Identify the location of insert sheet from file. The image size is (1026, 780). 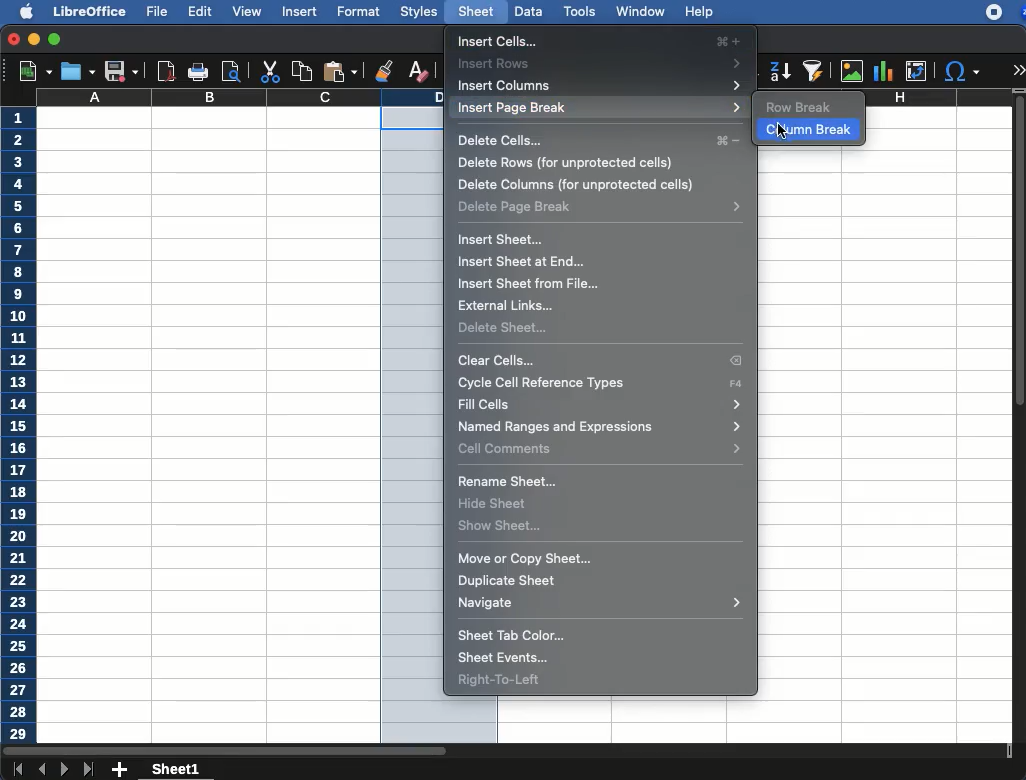
(531, 284).